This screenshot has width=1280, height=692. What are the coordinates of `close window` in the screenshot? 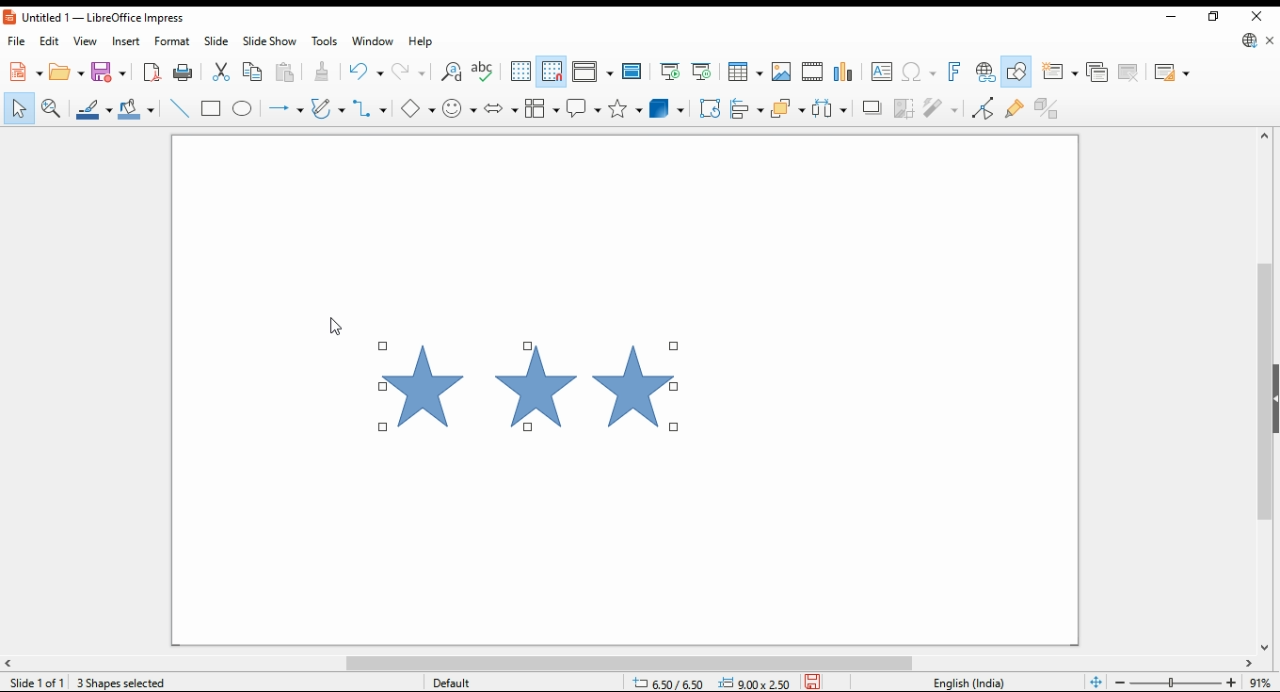 It's located at (1259, 14).